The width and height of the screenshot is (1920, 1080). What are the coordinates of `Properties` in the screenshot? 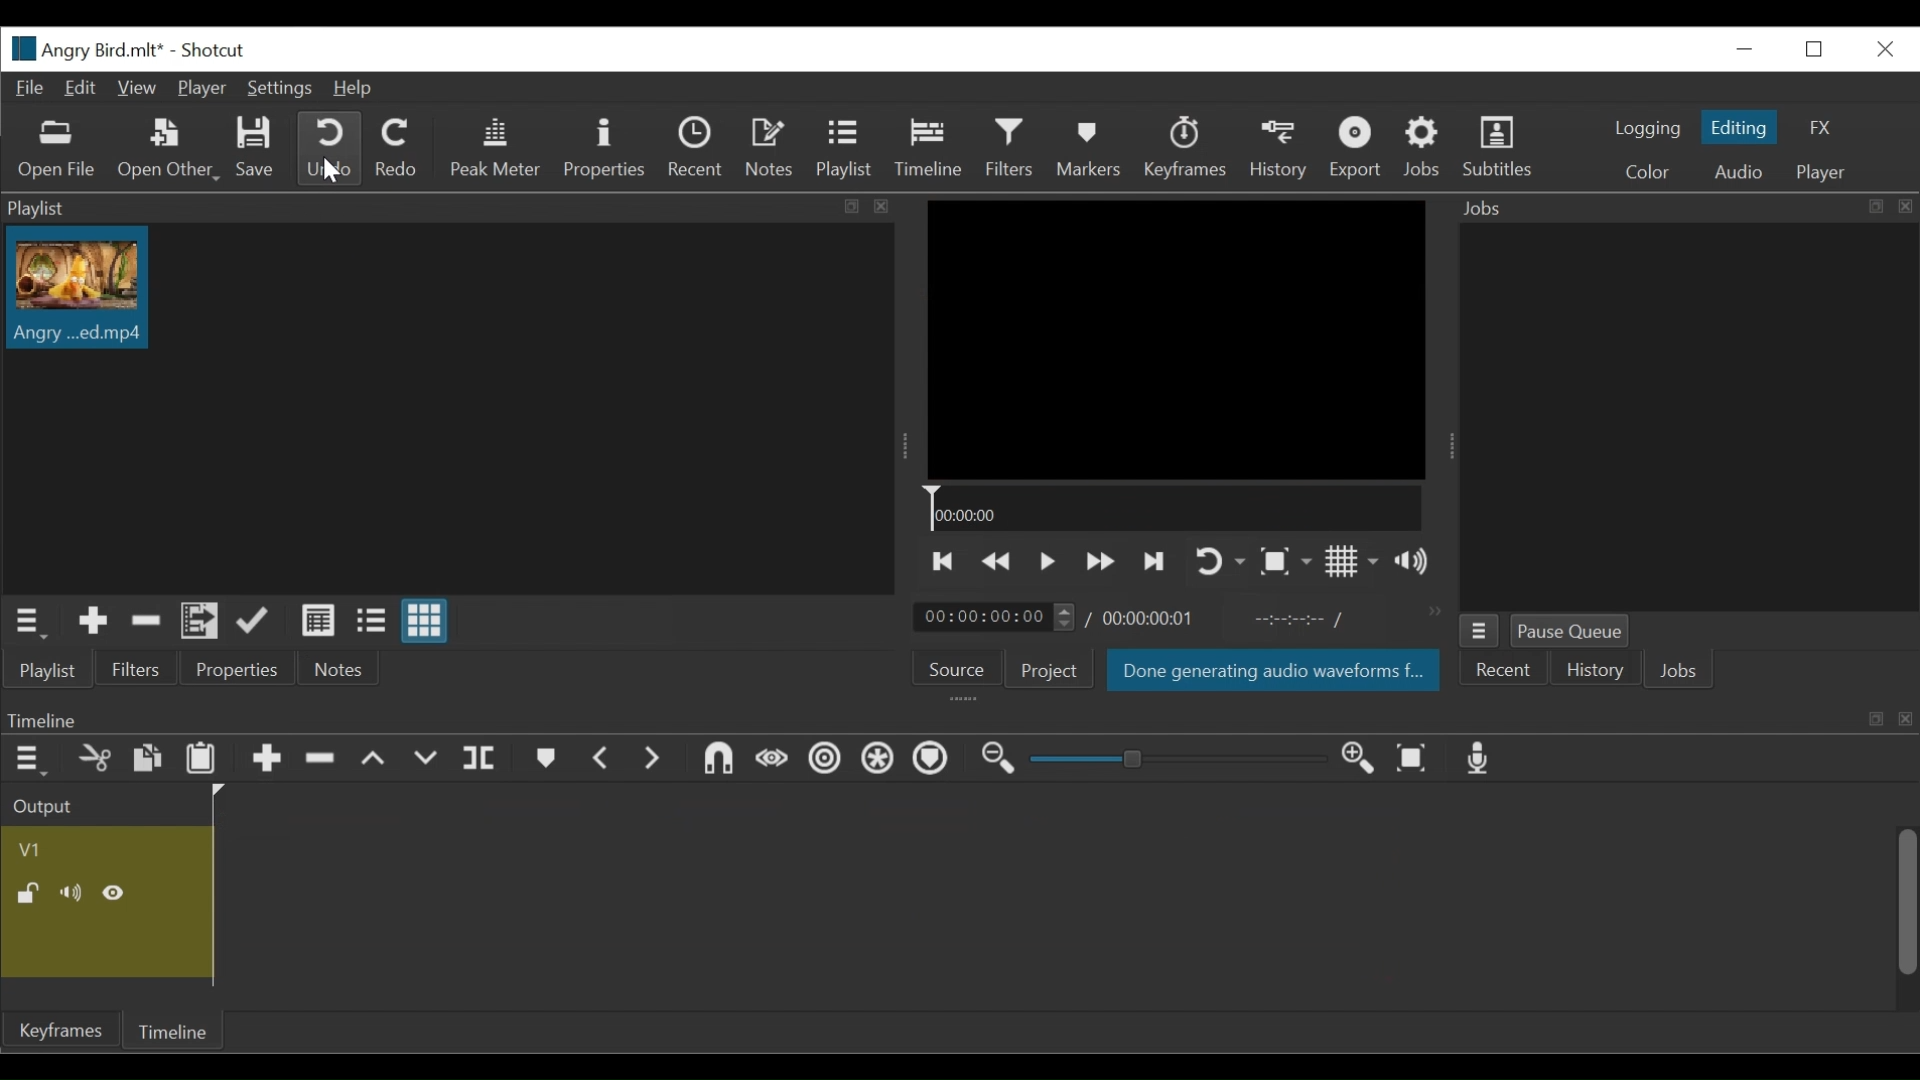 It's located at (237, 667).